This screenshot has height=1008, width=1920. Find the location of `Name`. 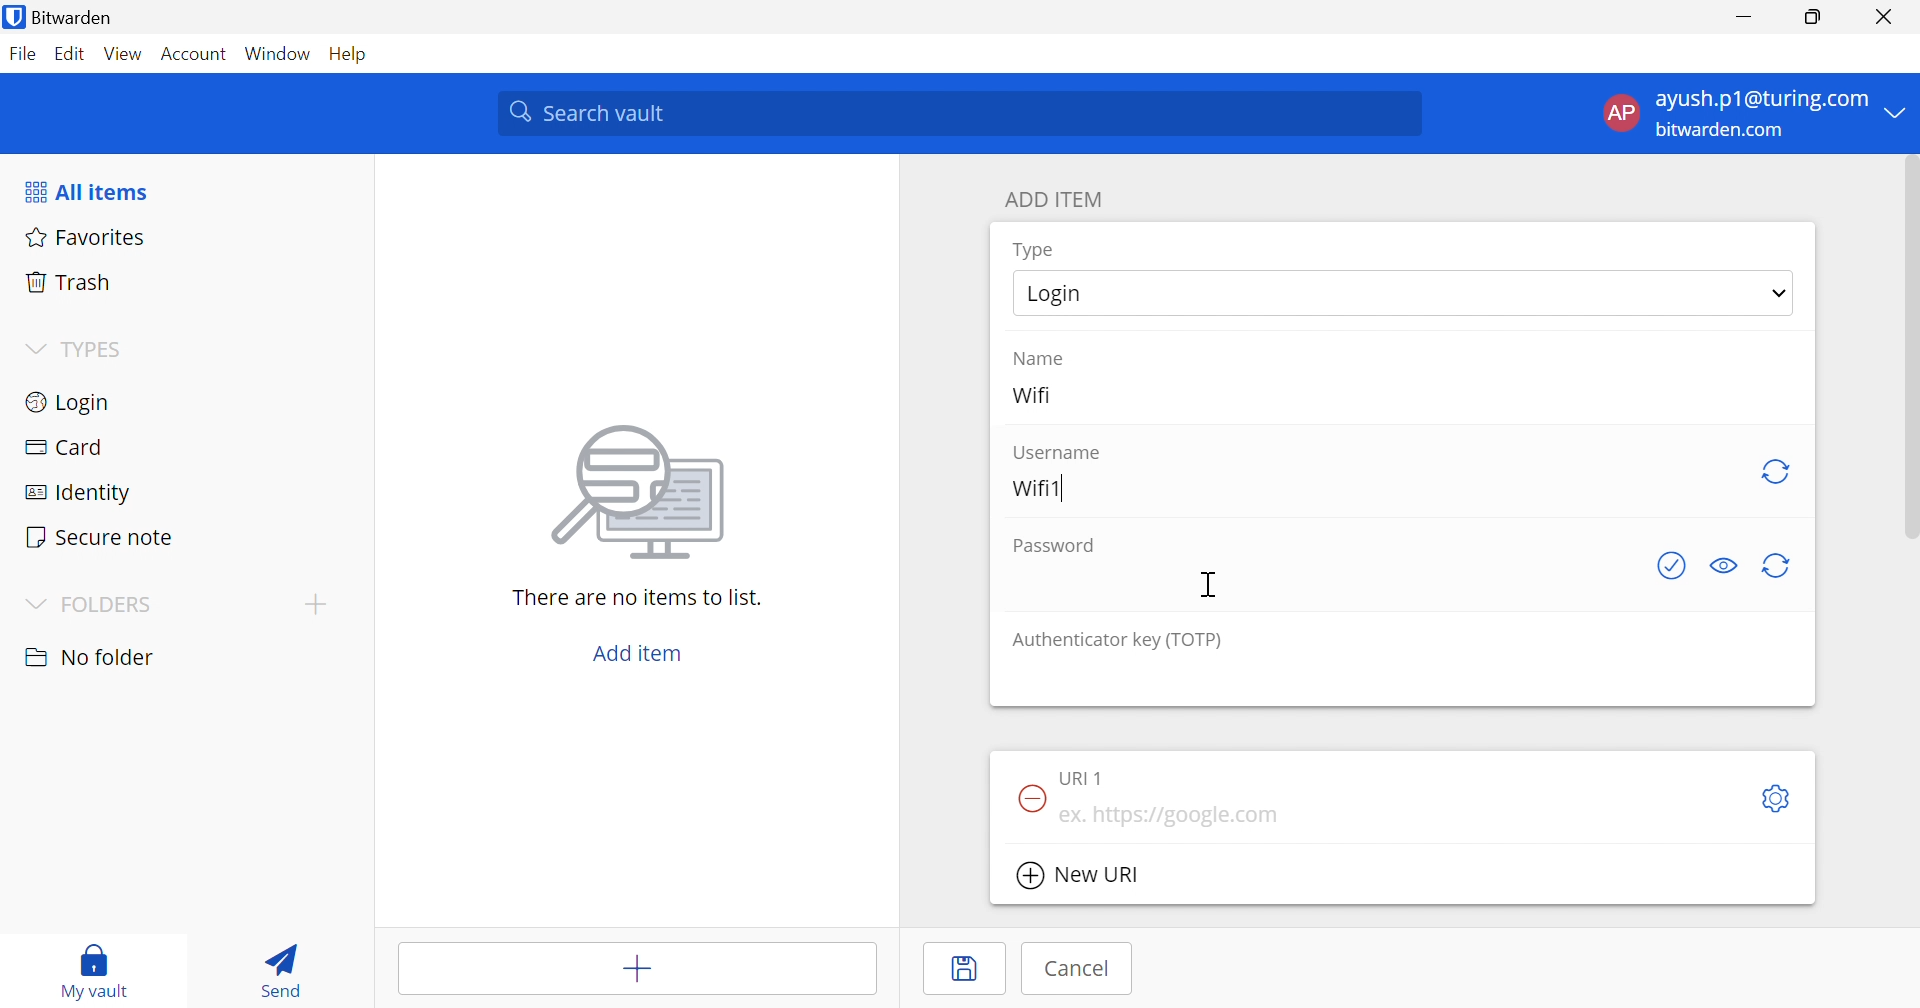

Name is located at coordinates (1037, 359).